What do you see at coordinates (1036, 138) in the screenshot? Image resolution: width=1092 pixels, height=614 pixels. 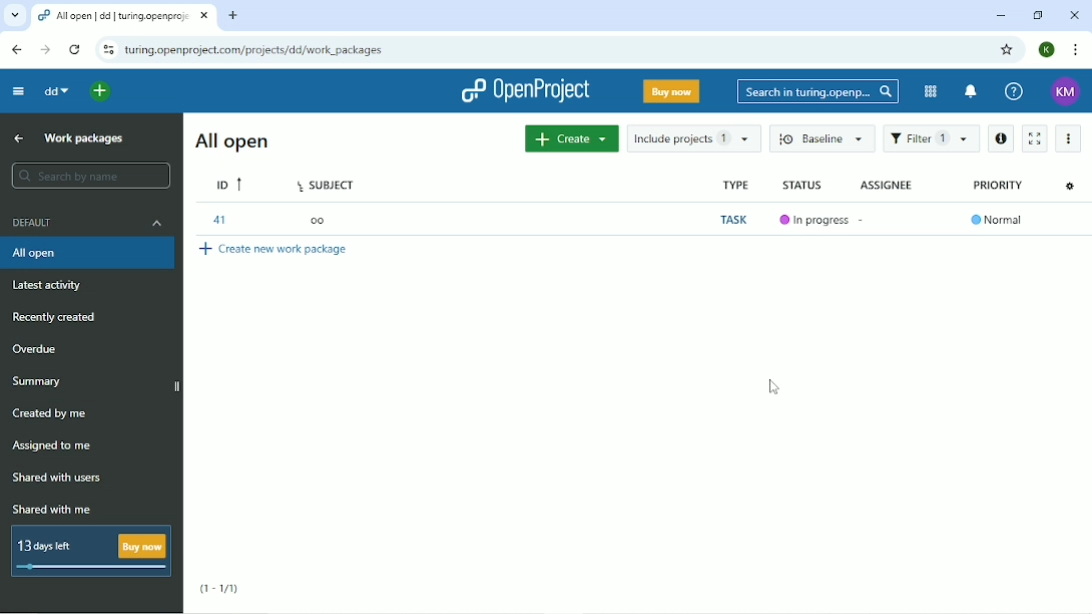 I see `Activate zen mode` at bounding box center [1036, 138].